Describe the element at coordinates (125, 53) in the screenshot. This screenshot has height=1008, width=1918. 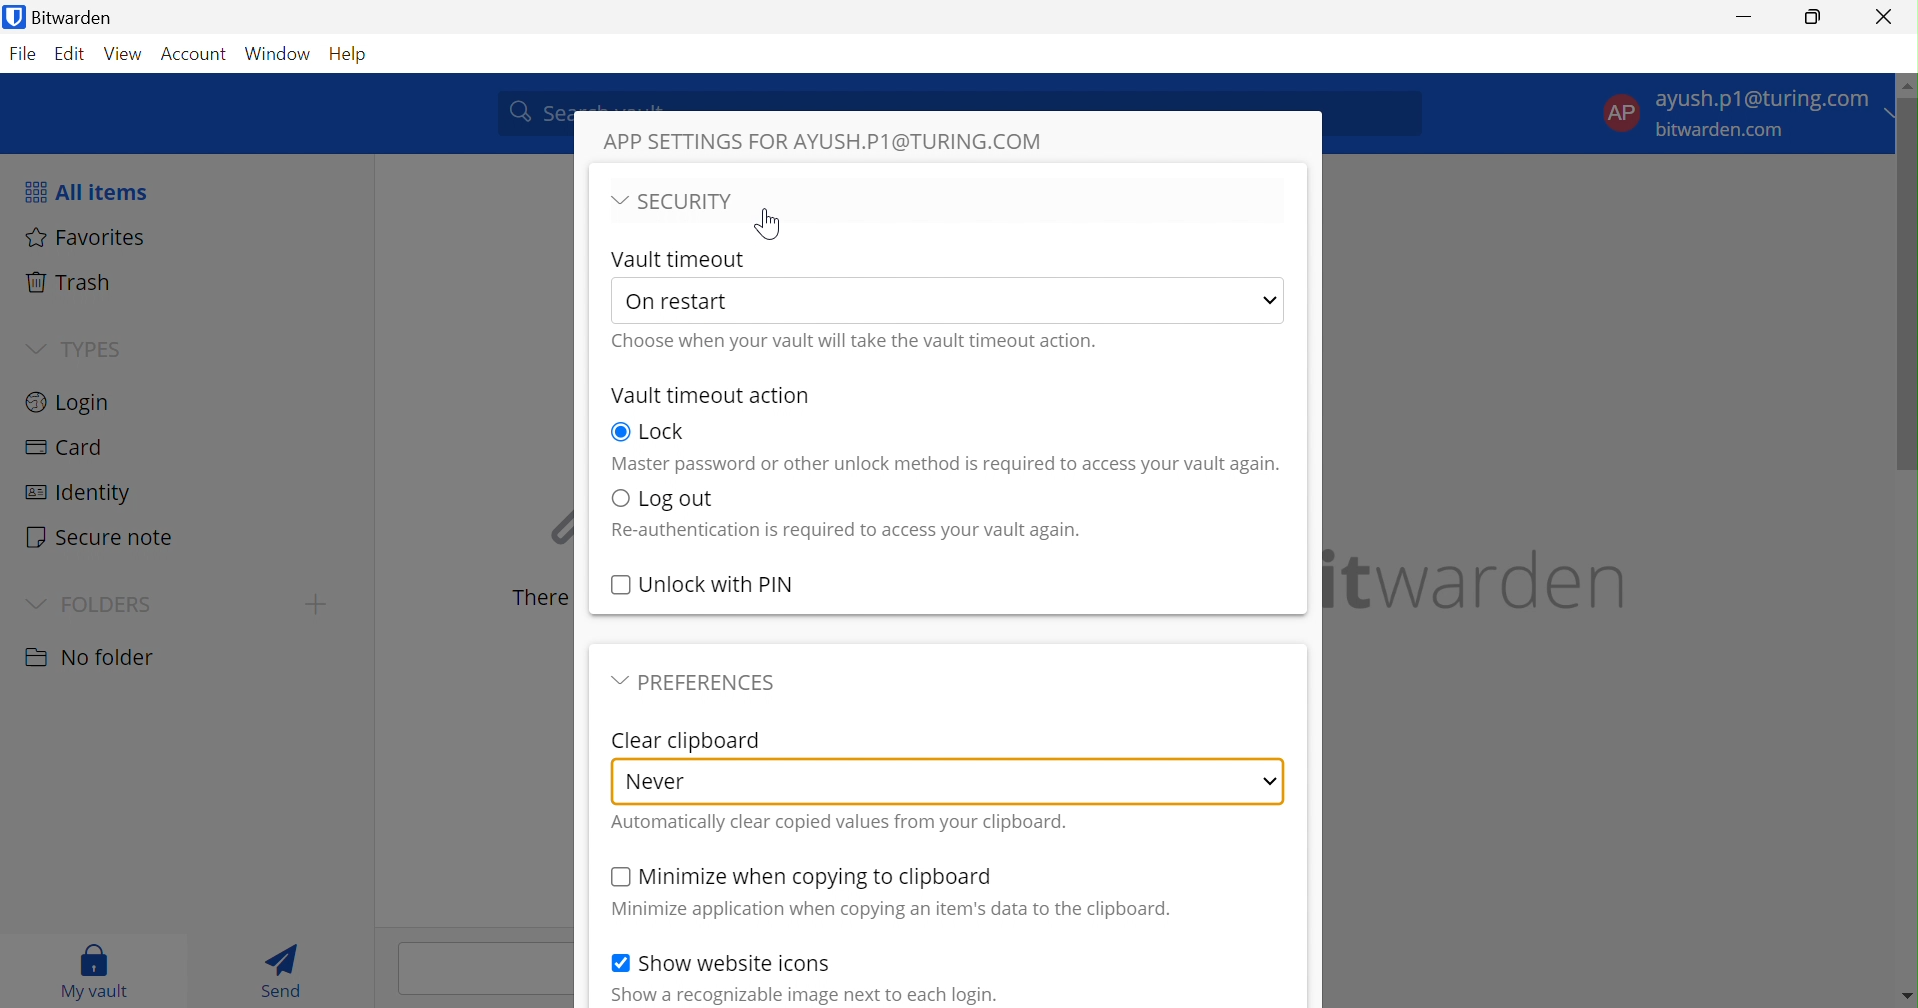
I see `View` at that location.